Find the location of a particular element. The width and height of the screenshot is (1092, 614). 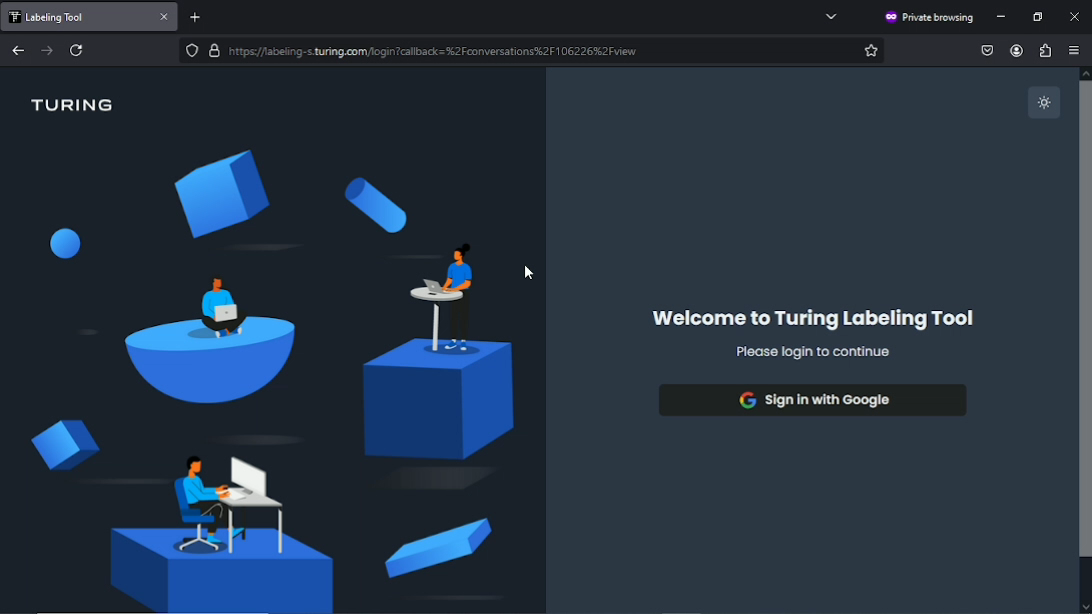

blocking social media trackers is located at coordinates (191, 50).